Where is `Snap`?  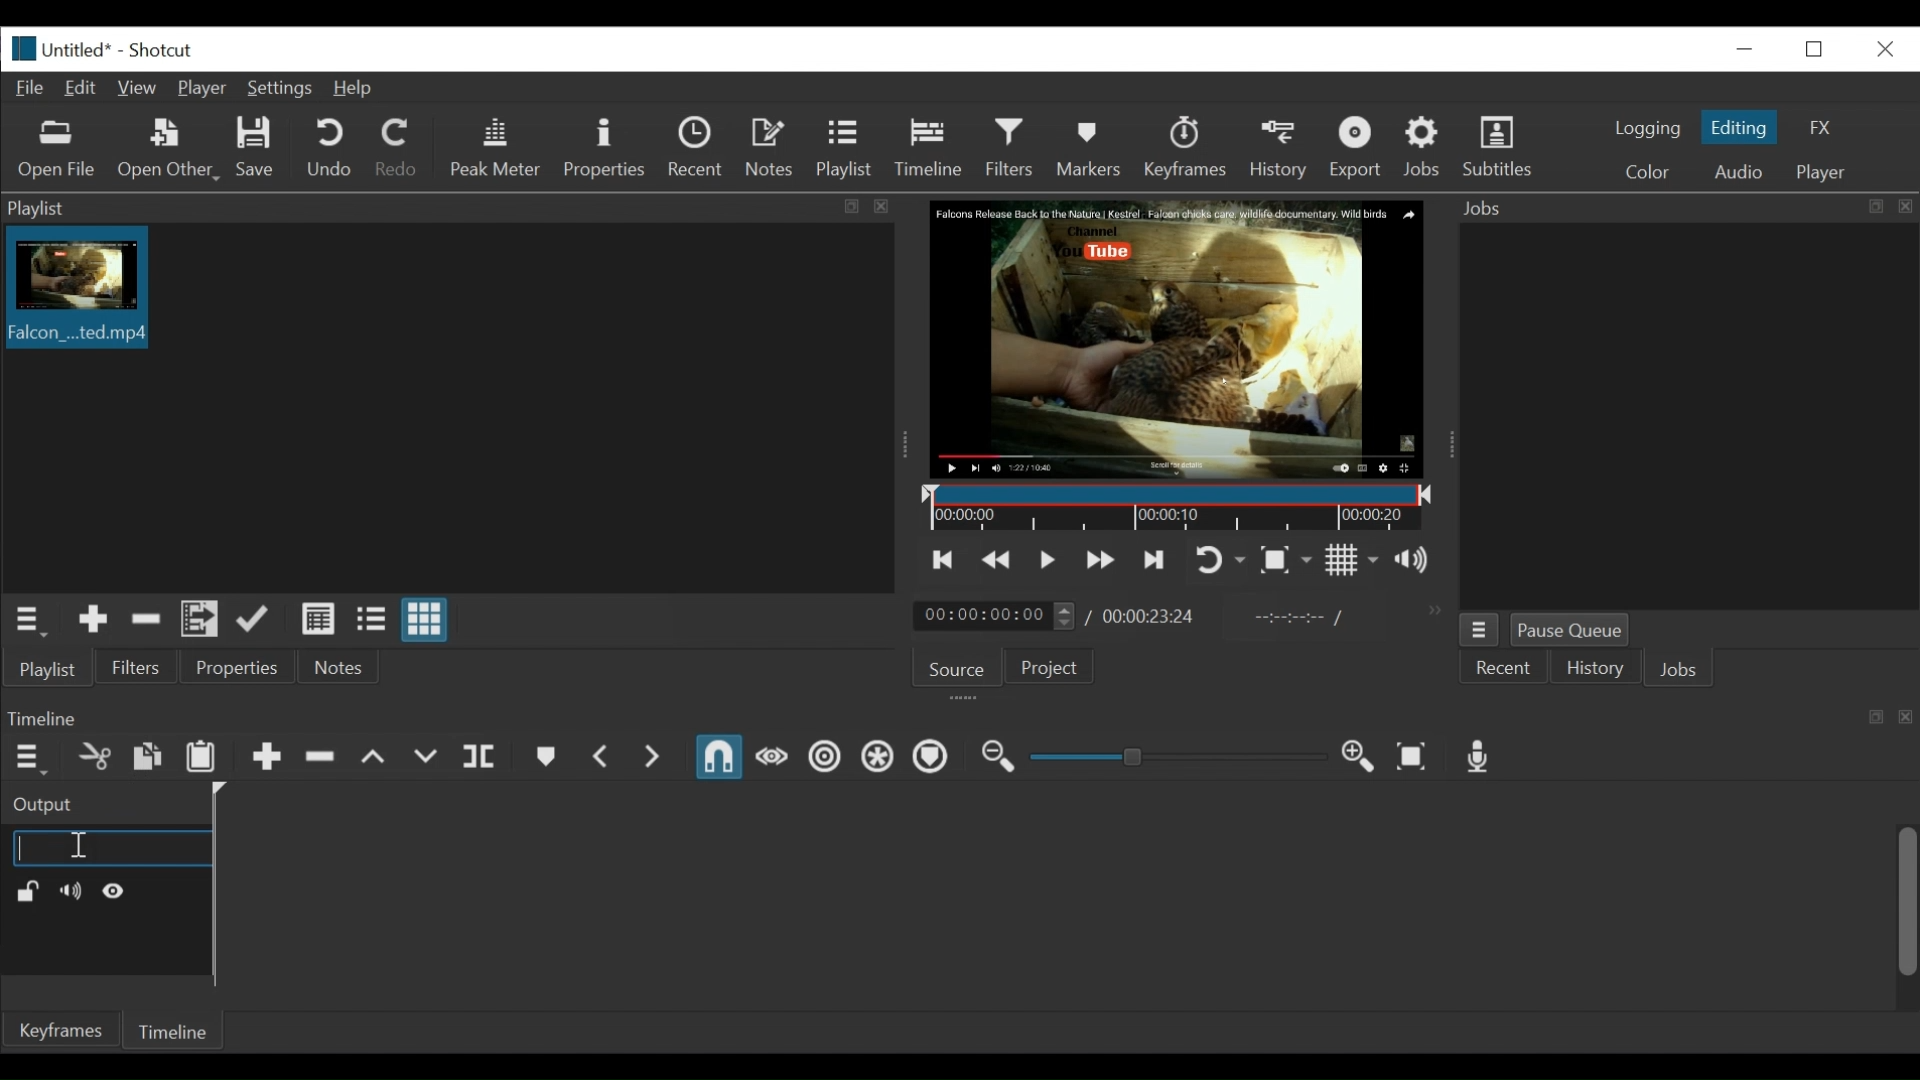 Snap is located at coordinates (721, 759).